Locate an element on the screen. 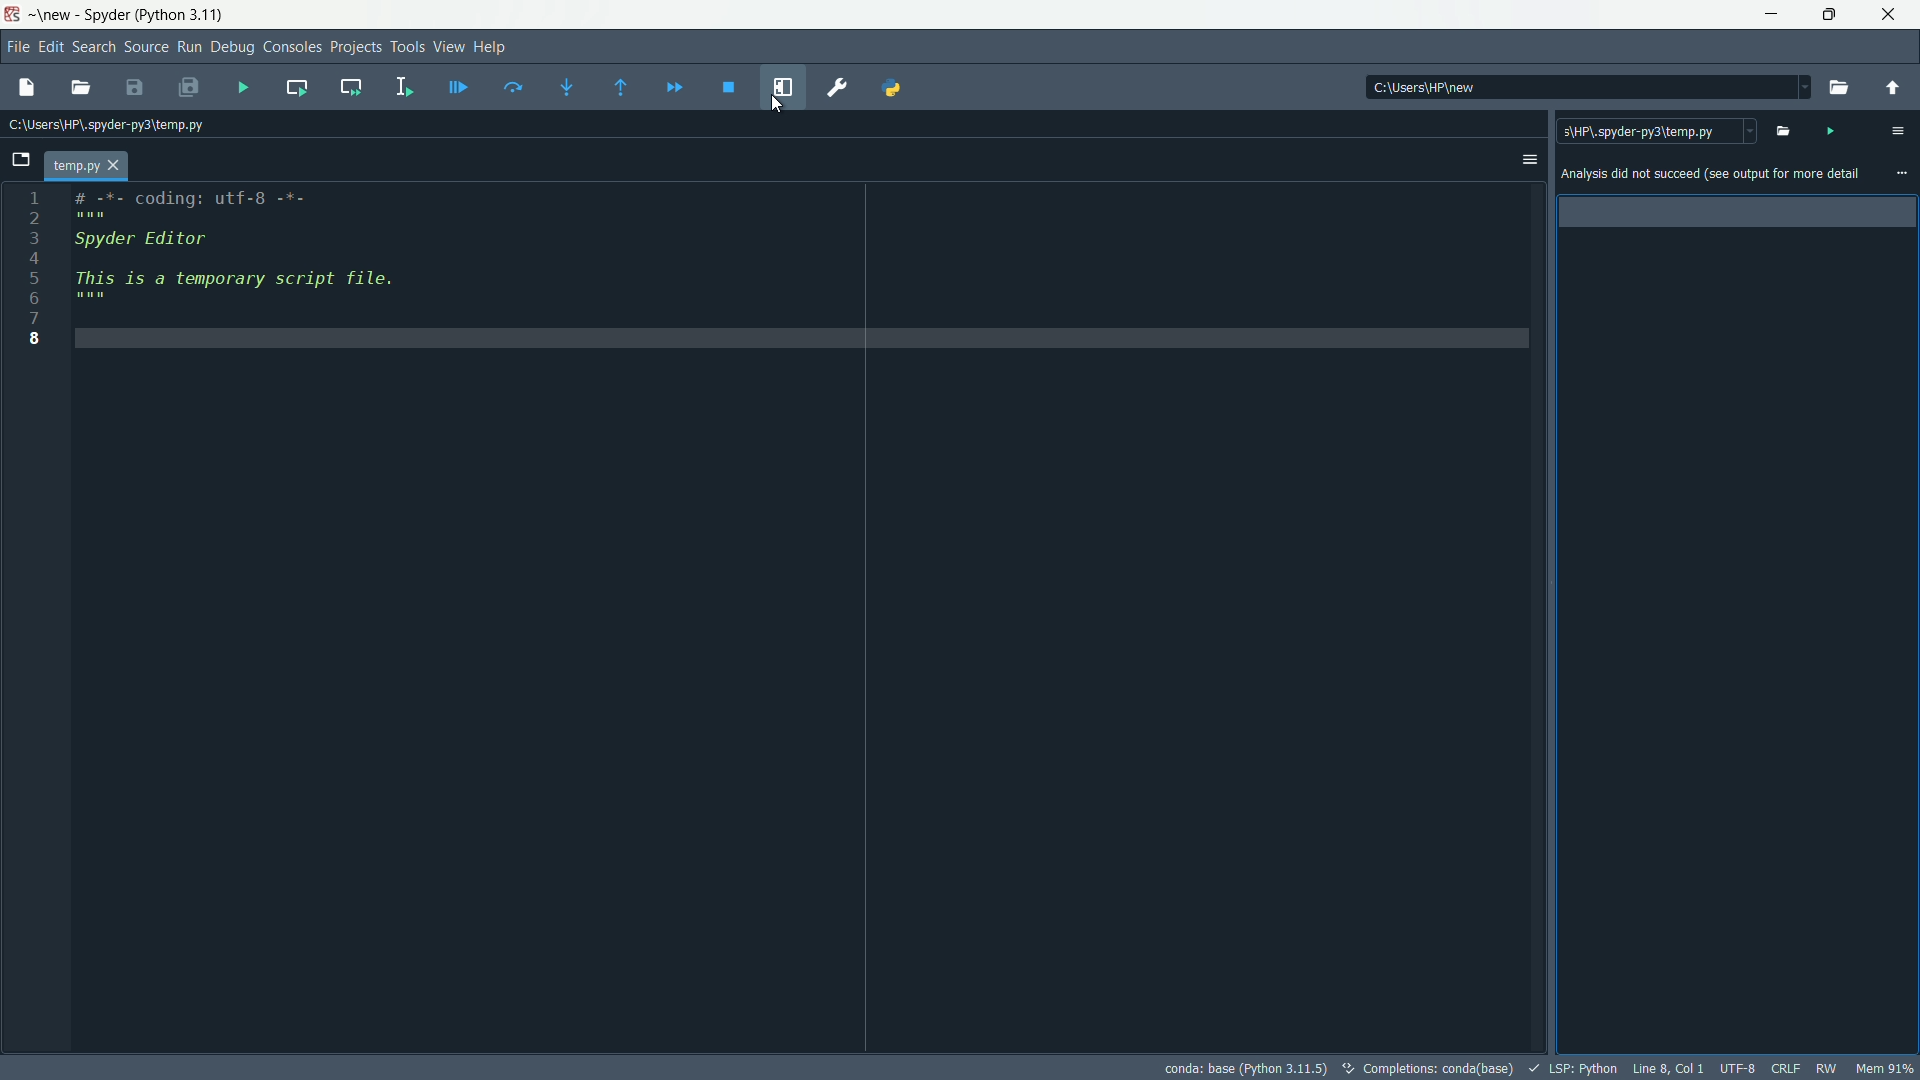  file encoding is located at coordinates (1739, 1068).